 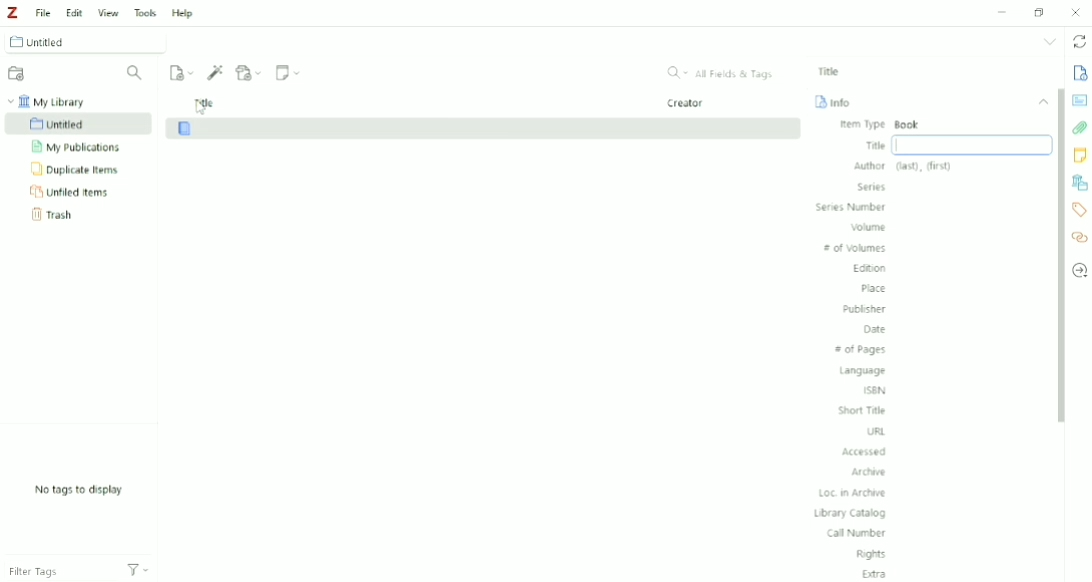 What do you see at coordinates (1080, 73) in the screenshot?
I see `Info` at bounding box center [1080, 73].